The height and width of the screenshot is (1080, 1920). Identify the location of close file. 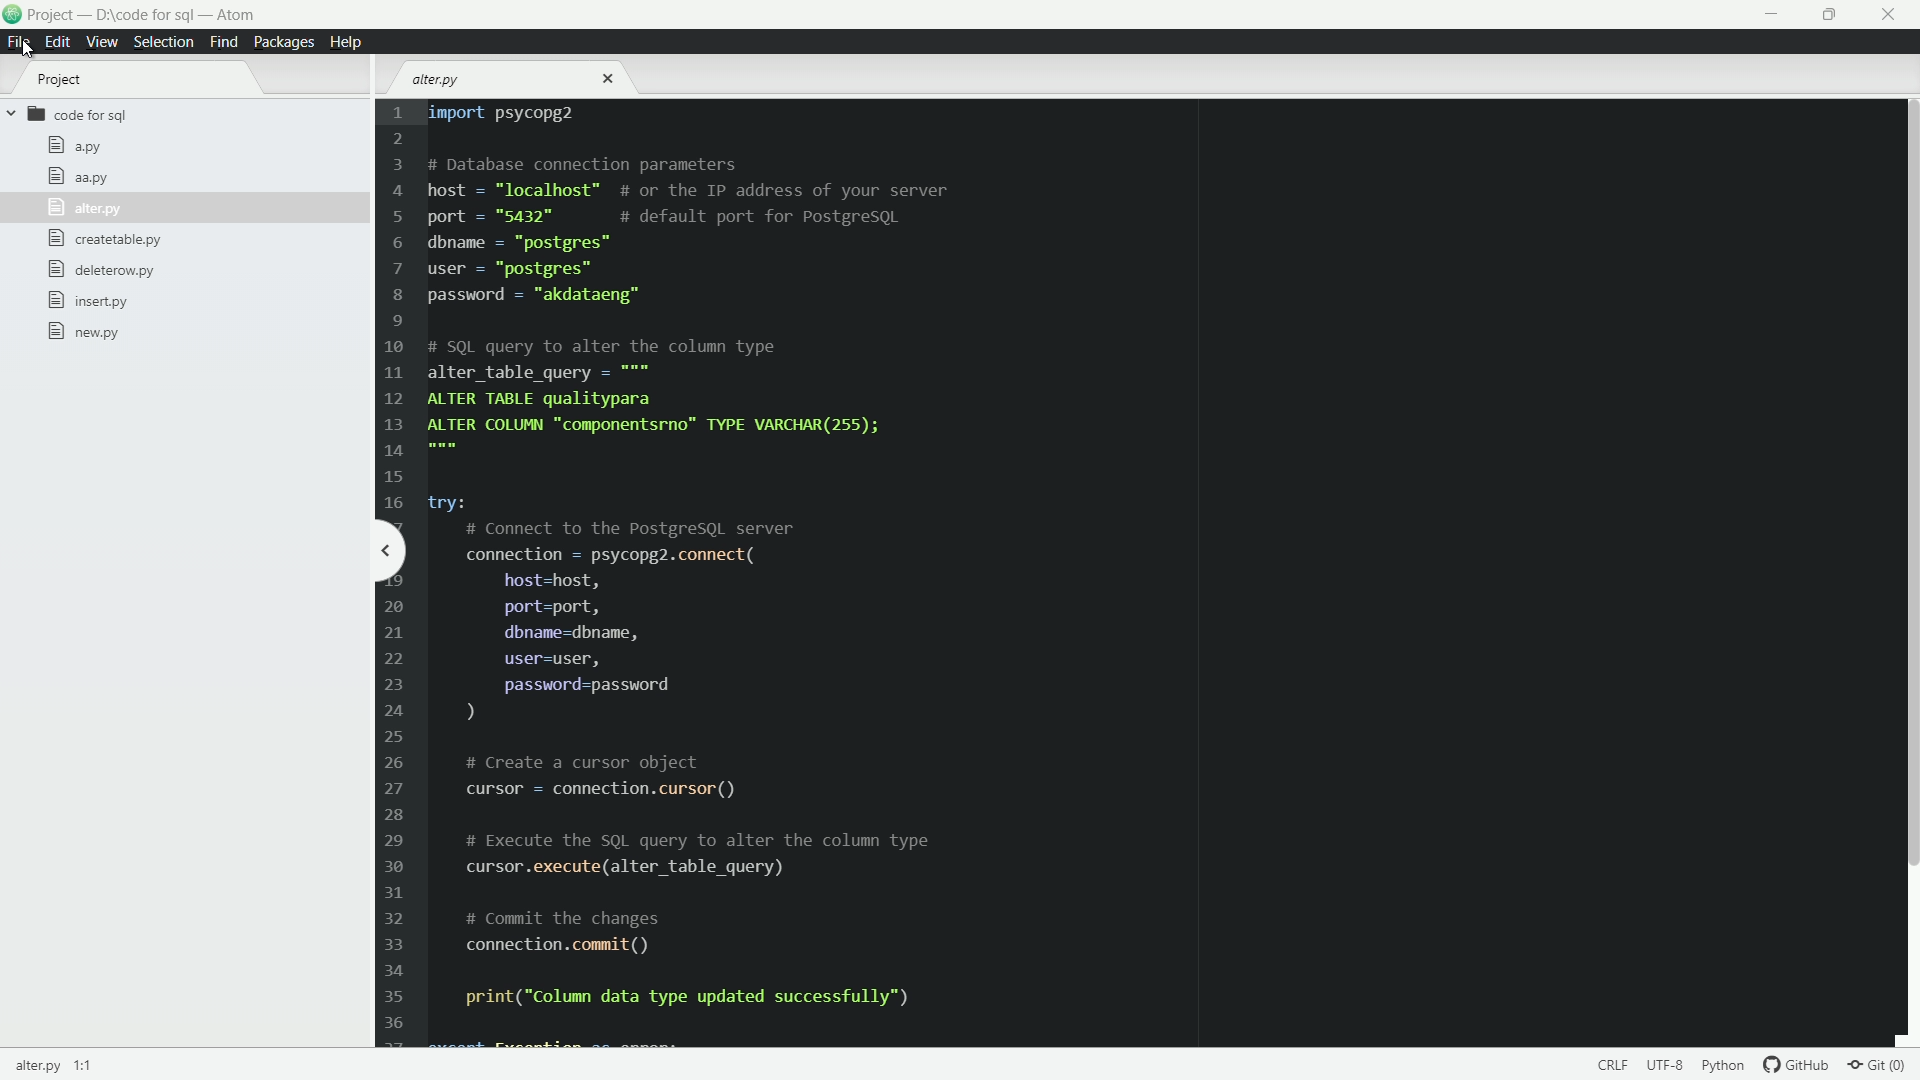
(611, 79).